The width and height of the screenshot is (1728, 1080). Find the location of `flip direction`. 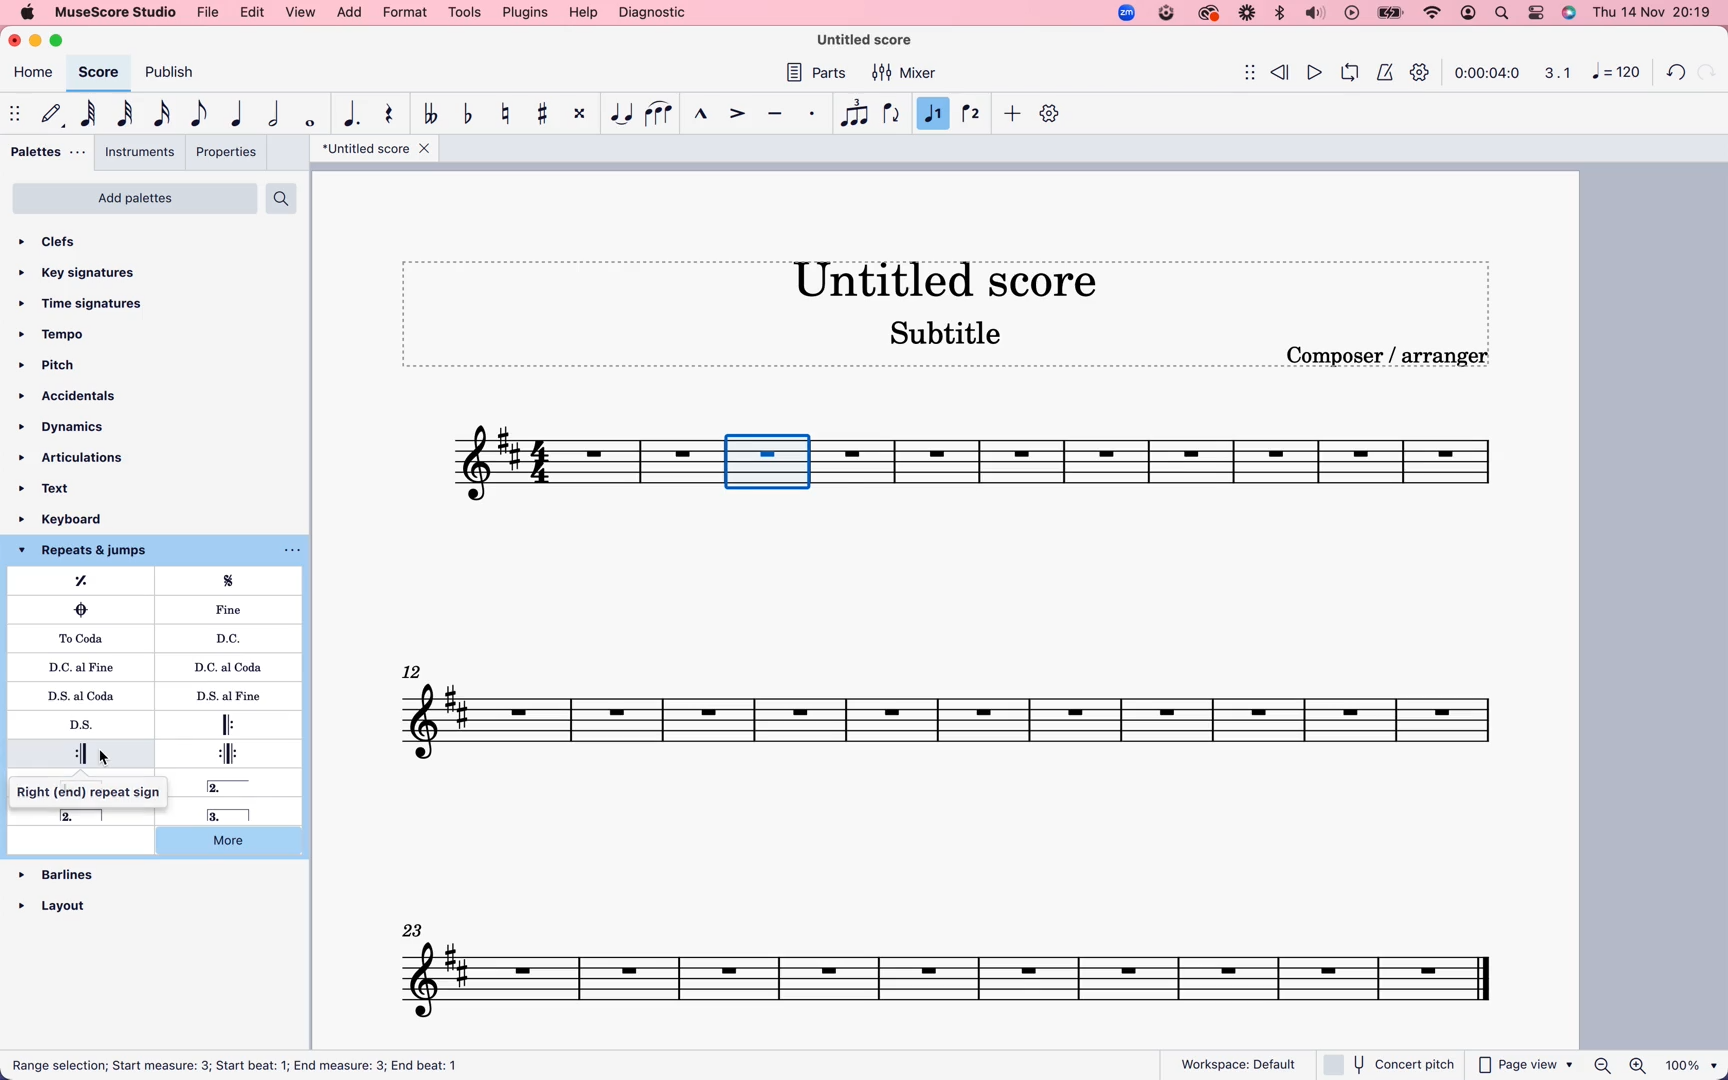

flip direction is located at coordinates (892, 113).